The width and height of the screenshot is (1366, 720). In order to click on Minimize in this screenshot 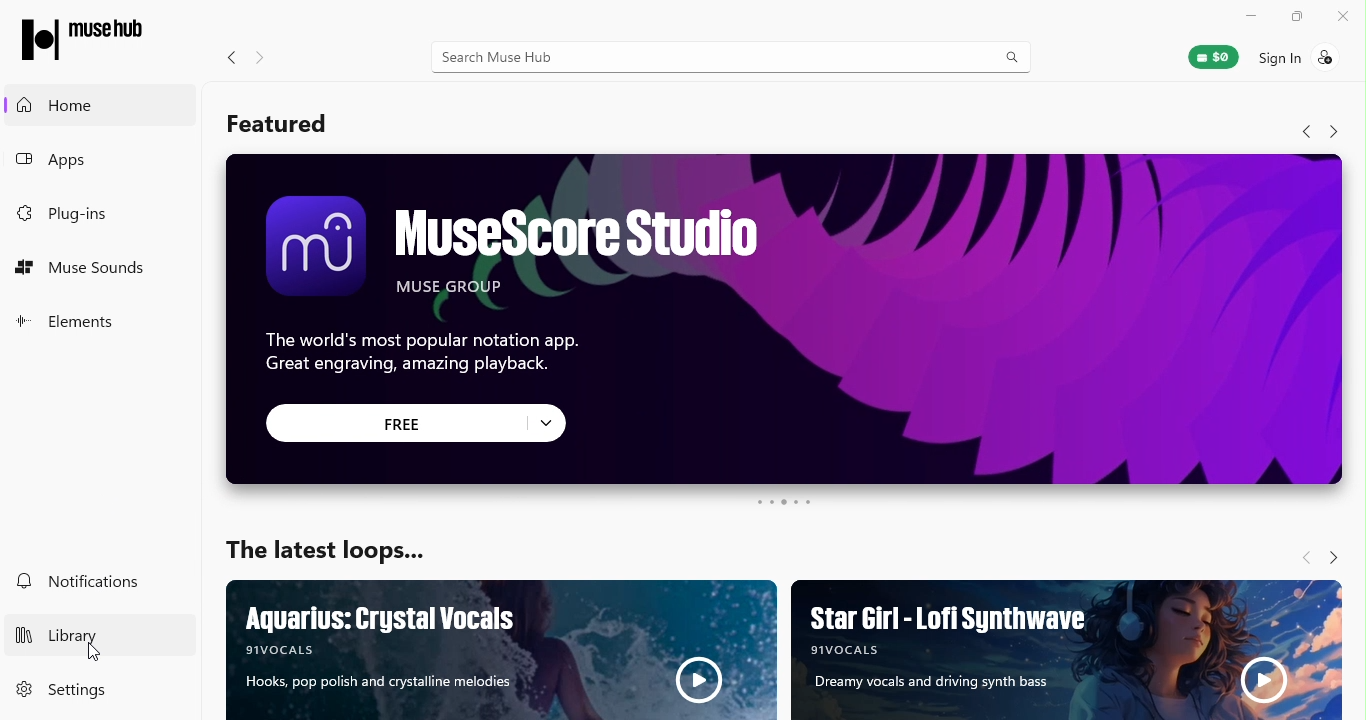, I will do `click(1247, 15)`.